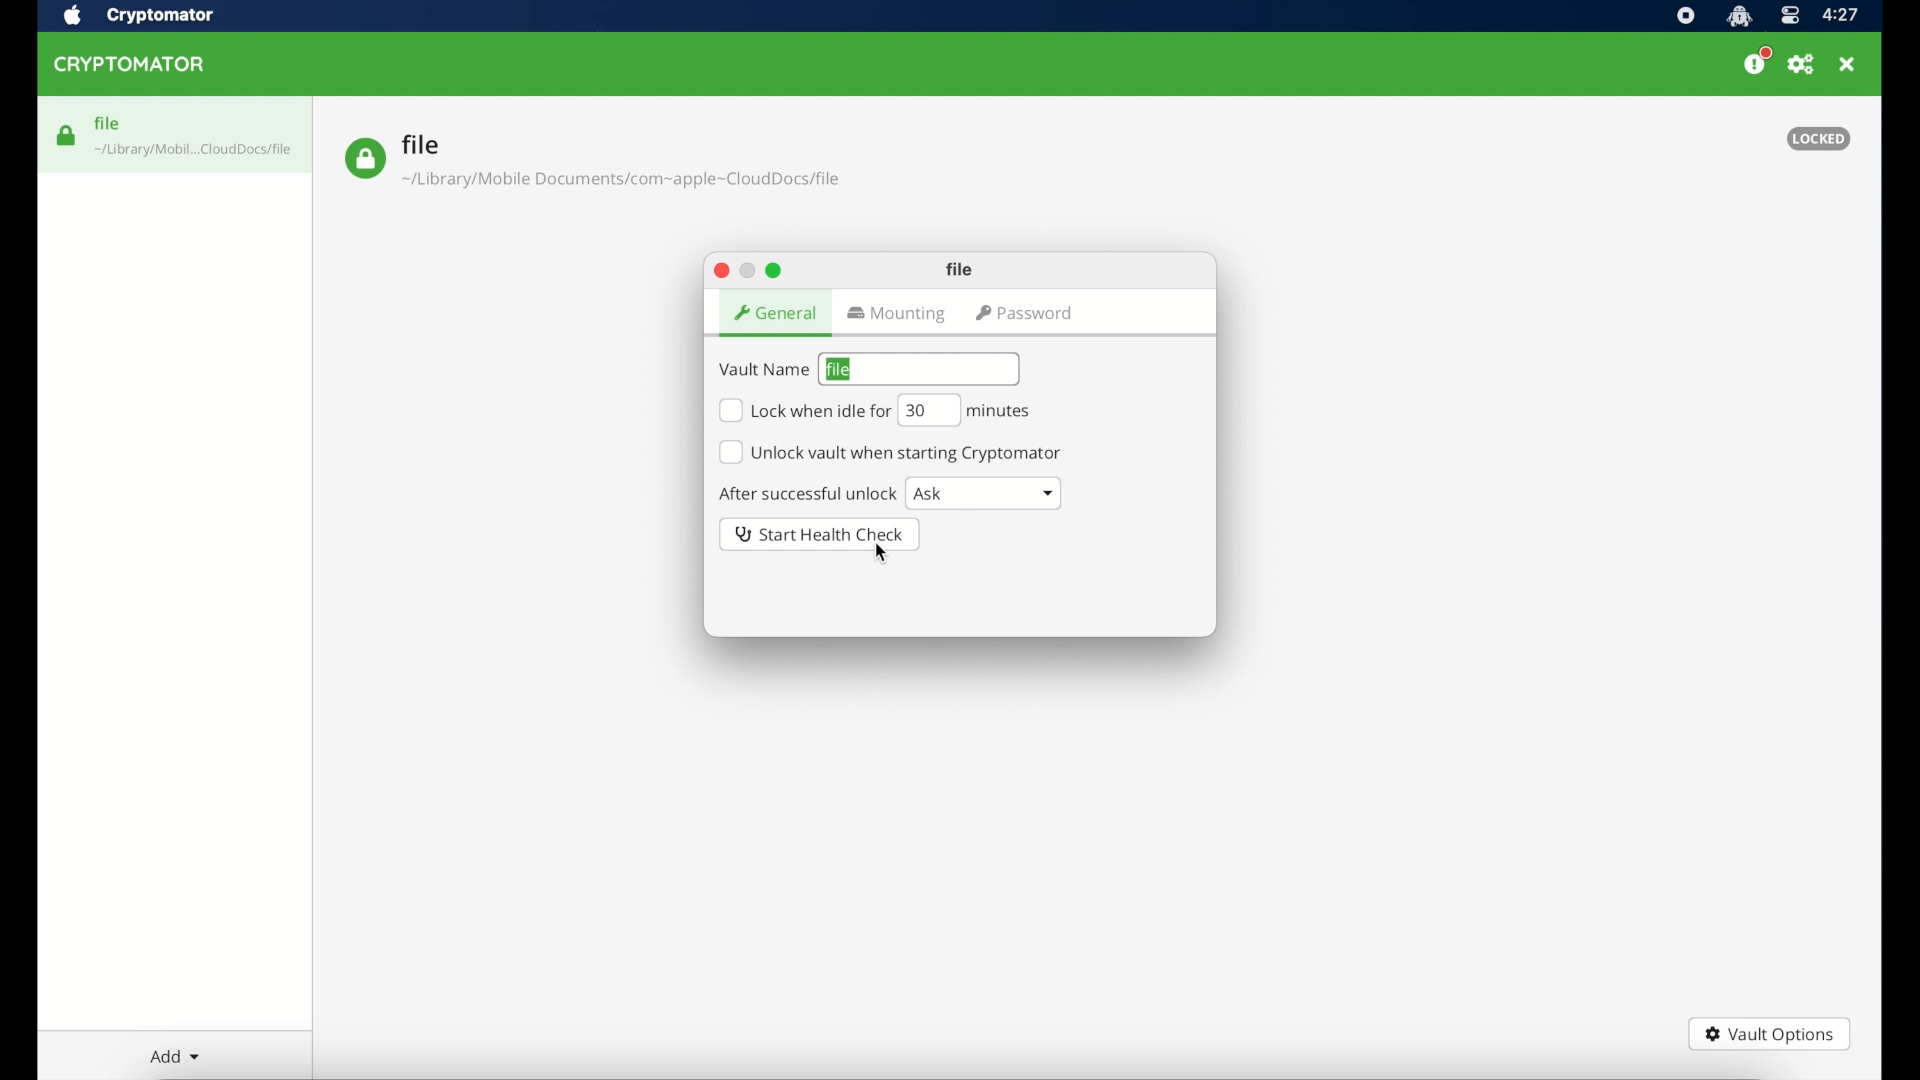 The image size is (1920, 1080). Describe the element at coordinates (763, 370) in the screenshot. I see `vault name` at that location.